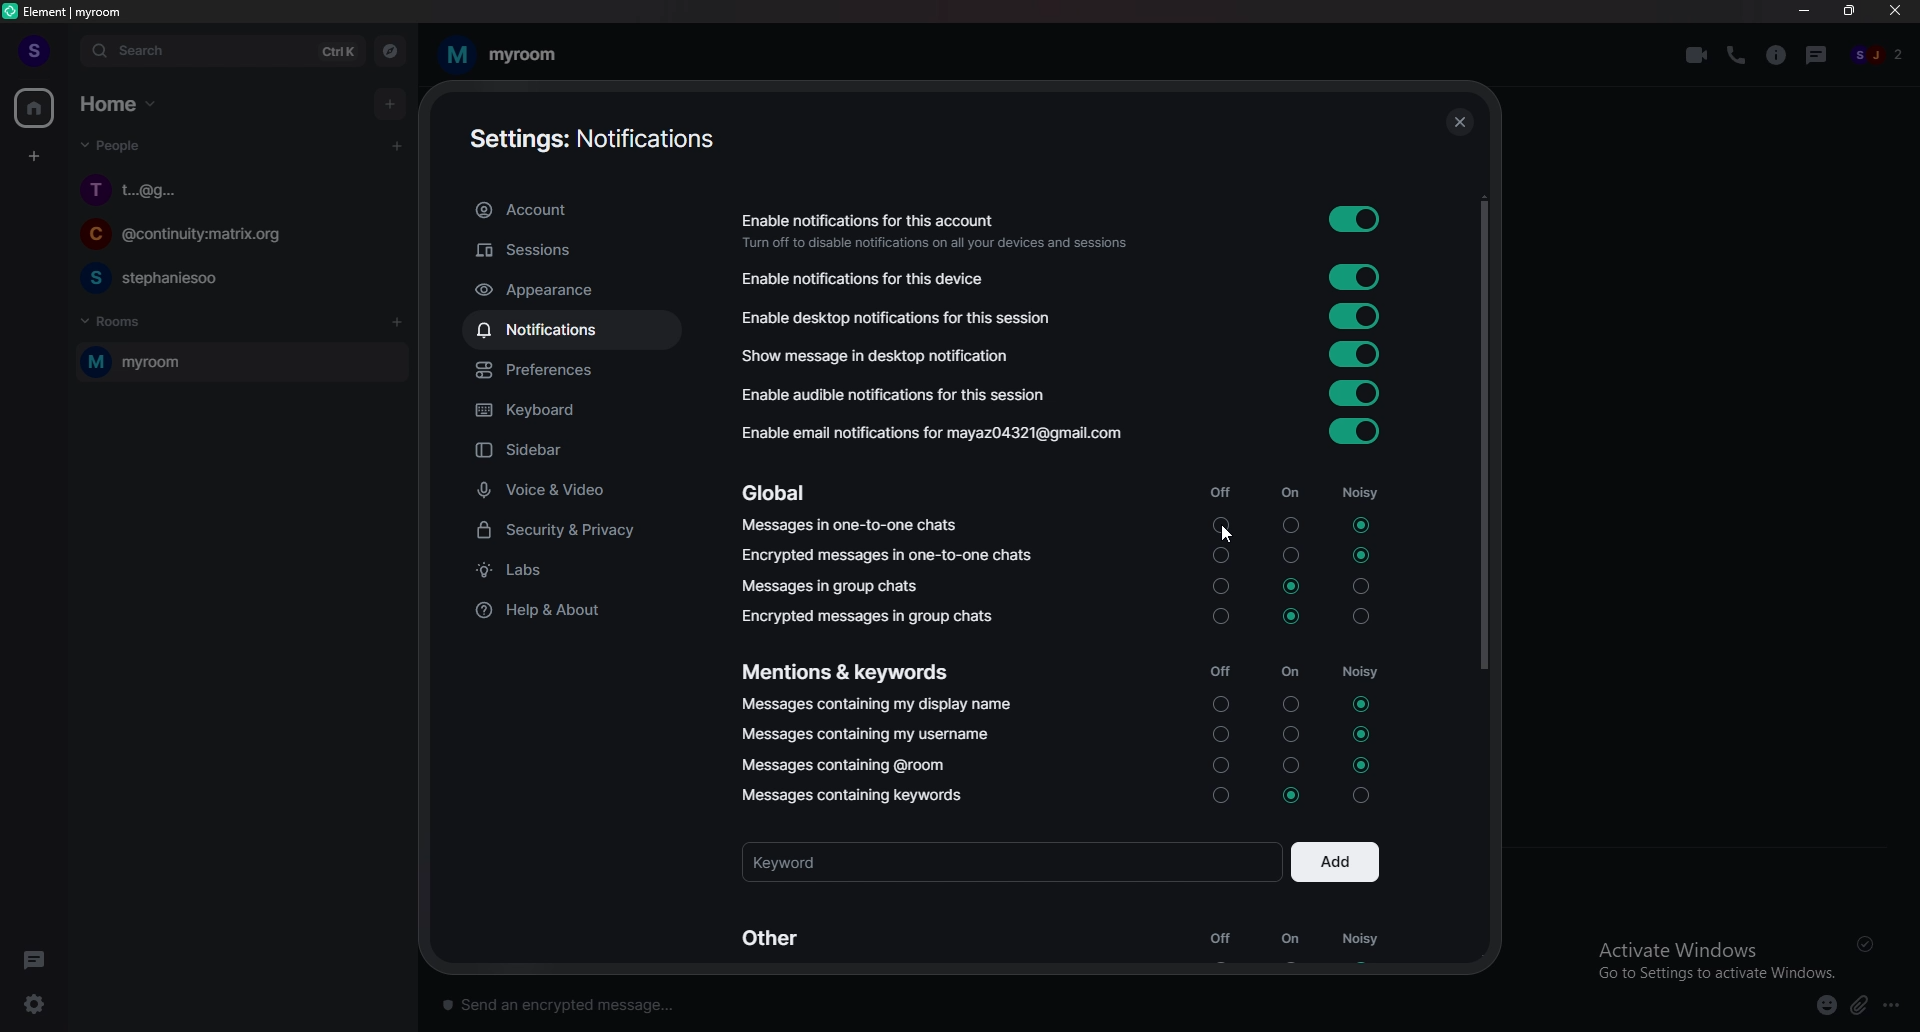 Image resolution: width=1920 pixels, height=1032 pixels. Describe the element at coordinates (889, 556) in the screenshot. I see `encrypted messages in one to one chats` at that location.